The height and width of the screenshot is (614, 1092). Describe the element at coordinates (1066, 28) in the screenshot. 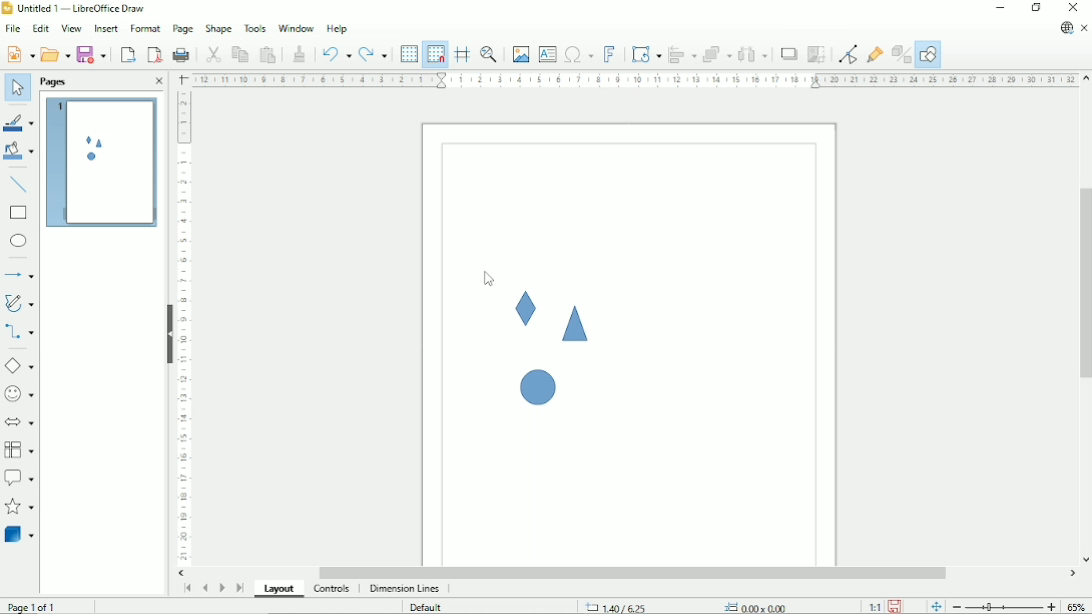

I see `Update available` at that location.